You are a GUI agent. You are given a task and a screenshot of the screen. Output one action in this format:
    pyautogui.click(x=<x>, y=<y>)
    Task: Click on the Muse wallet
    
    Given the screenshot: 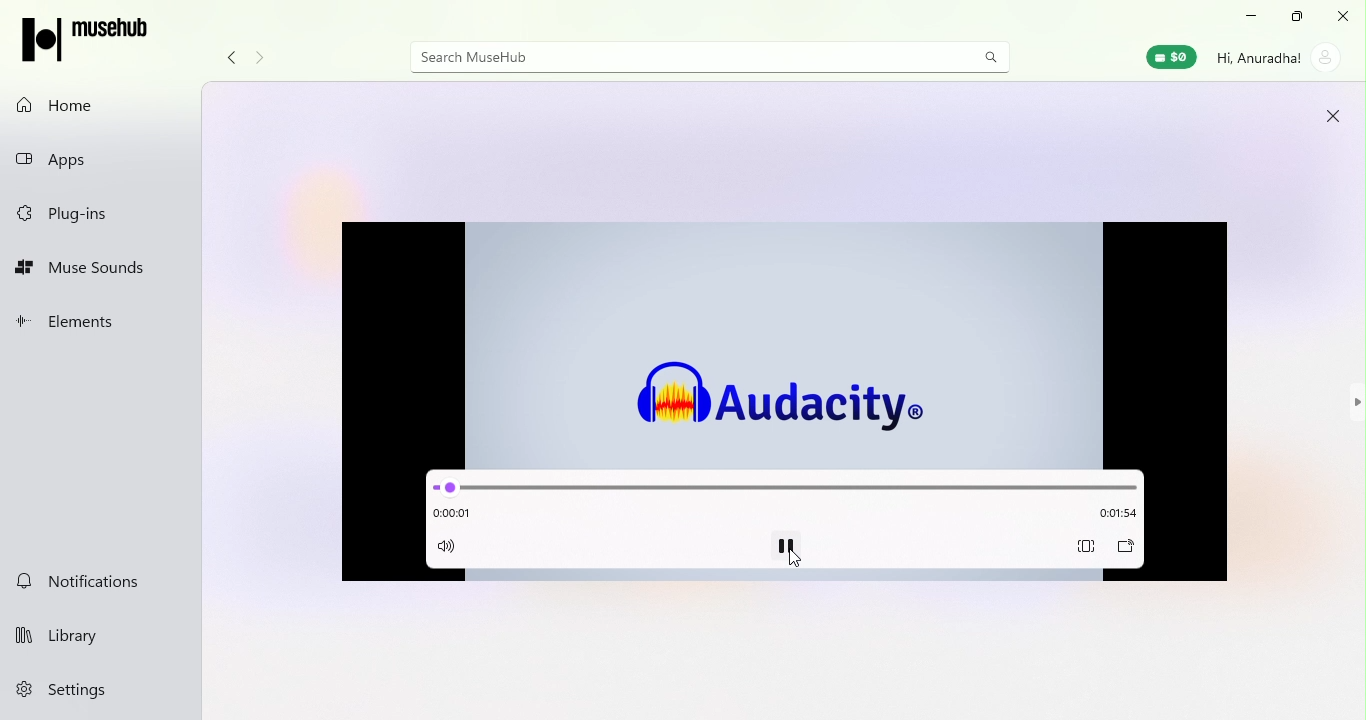 What is the action you would take?
    pyautogui.click(x=1168, y=58)
    